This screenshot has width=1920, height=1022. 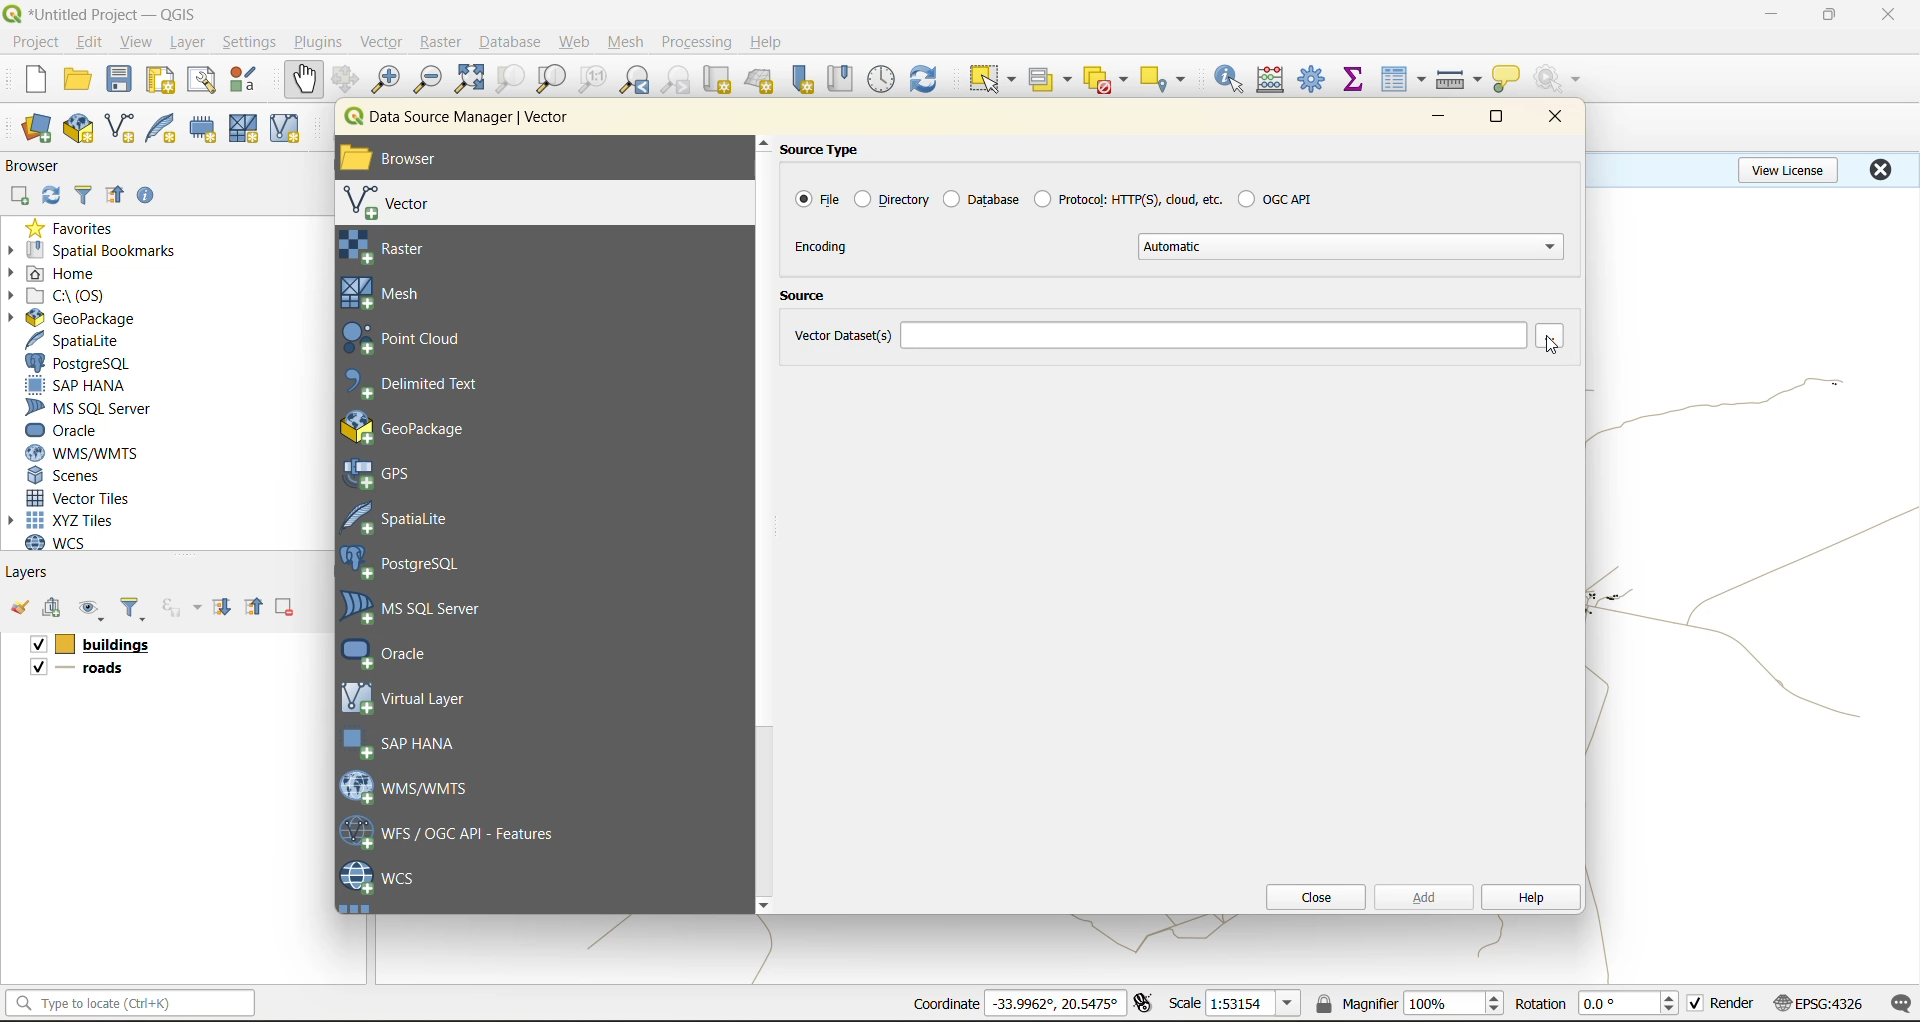 I want to click on help, so click(x=769, y=42).